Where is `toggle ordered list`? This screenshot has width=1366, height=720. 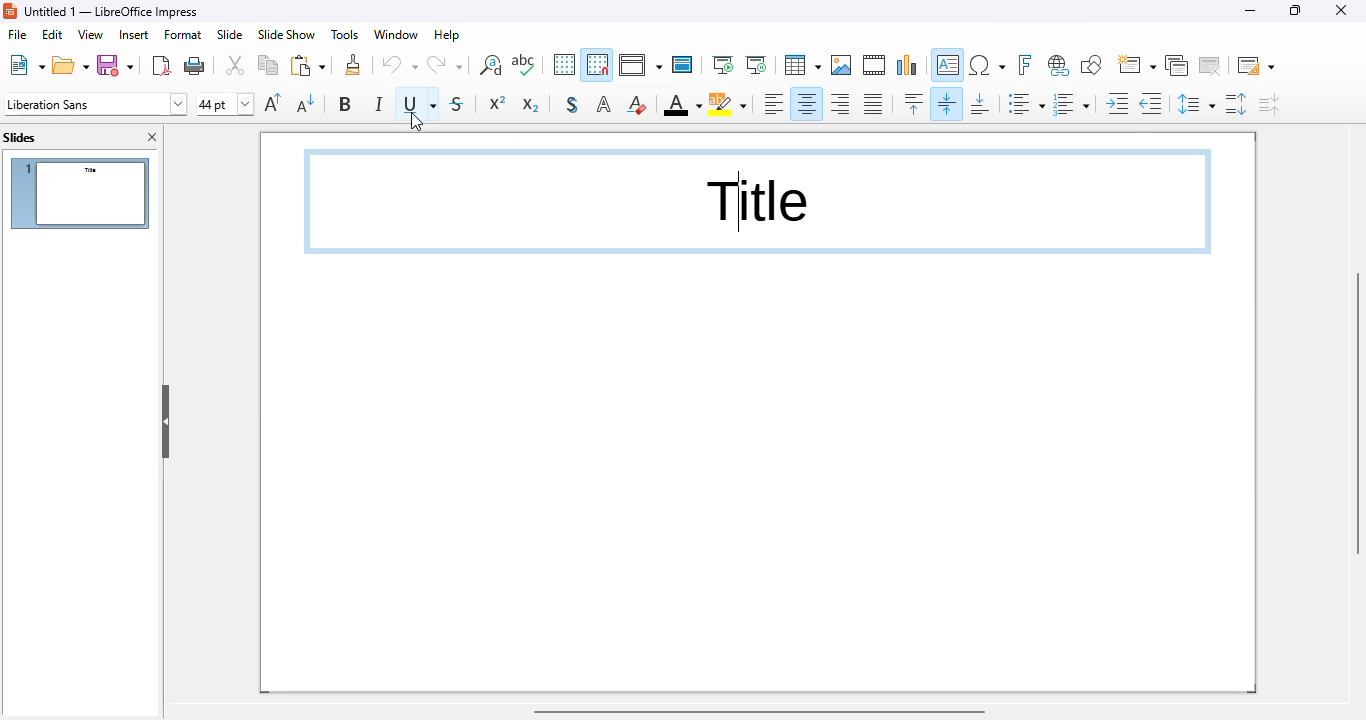
toggle ordered list is located at coordinates (1072, 103).